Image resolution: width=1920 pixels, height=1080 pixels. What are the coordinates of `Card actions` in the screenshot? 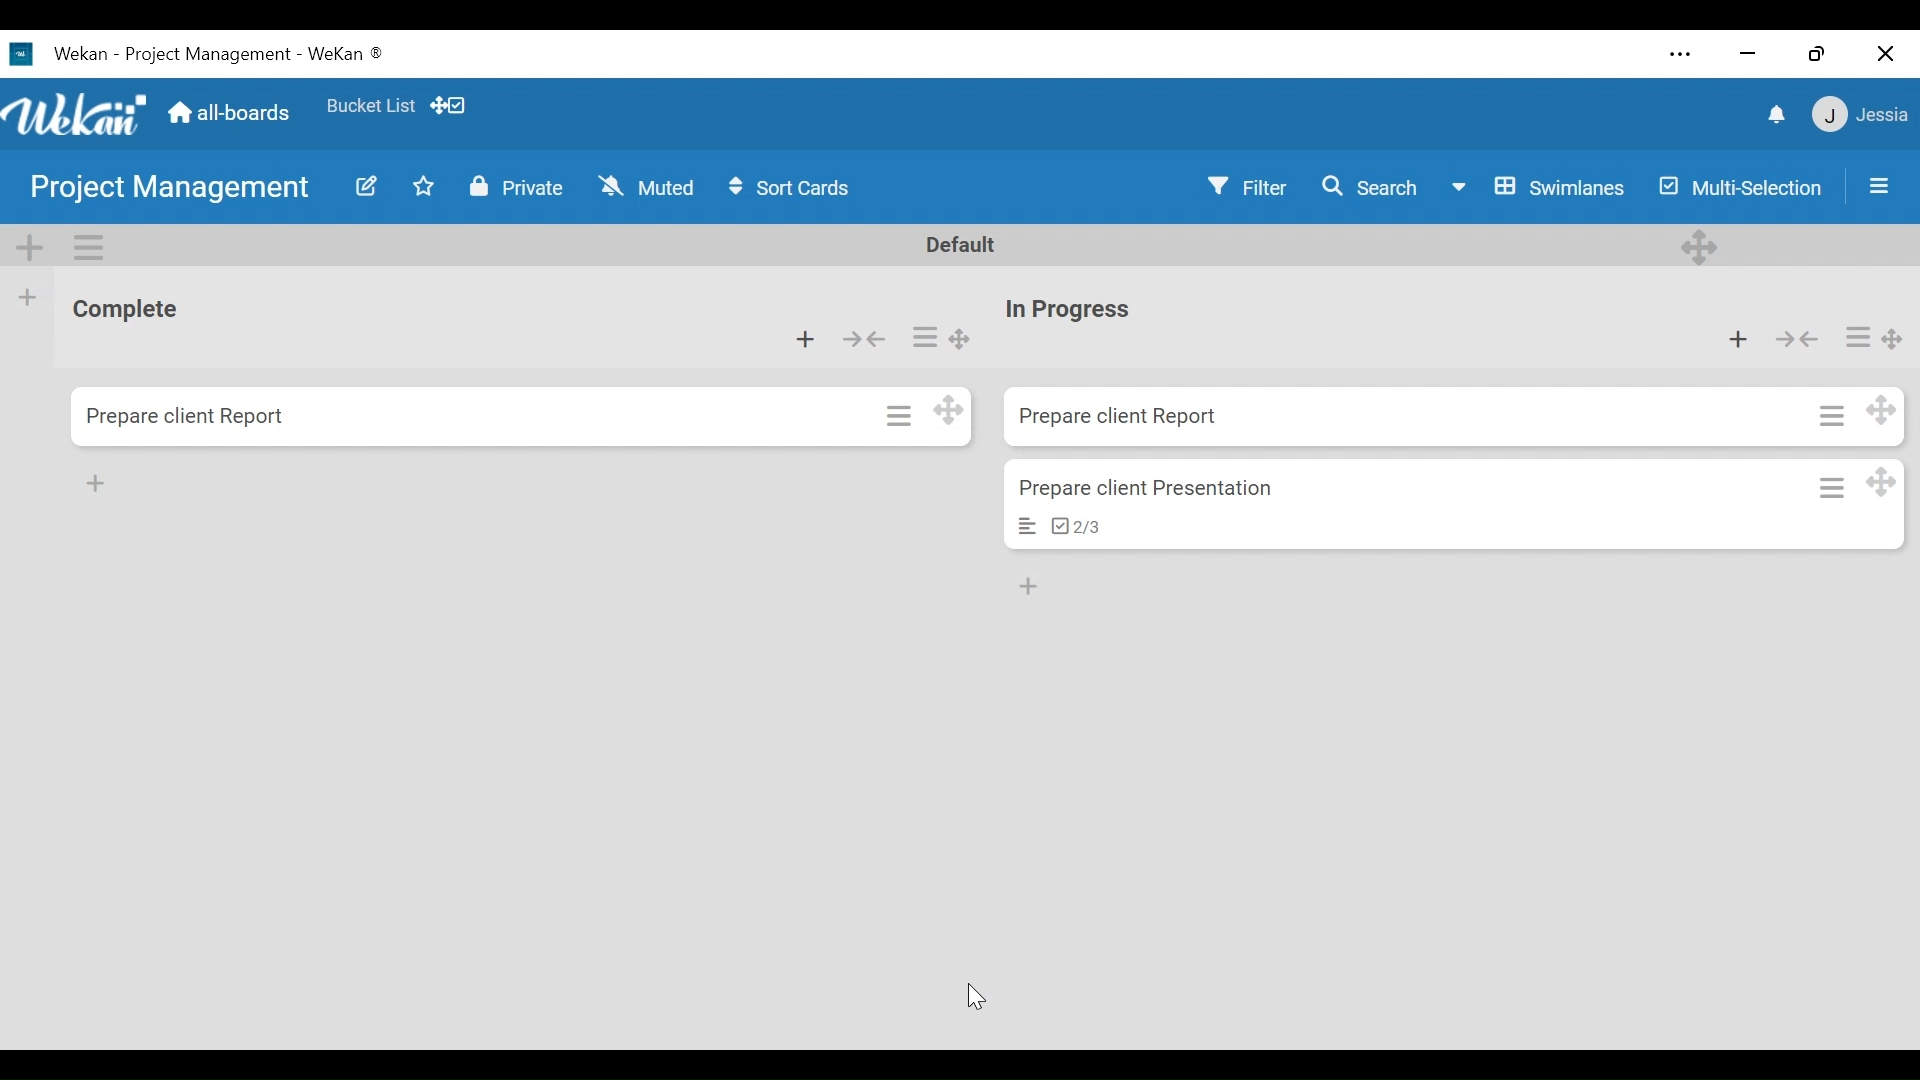 It's located at (921, 333).